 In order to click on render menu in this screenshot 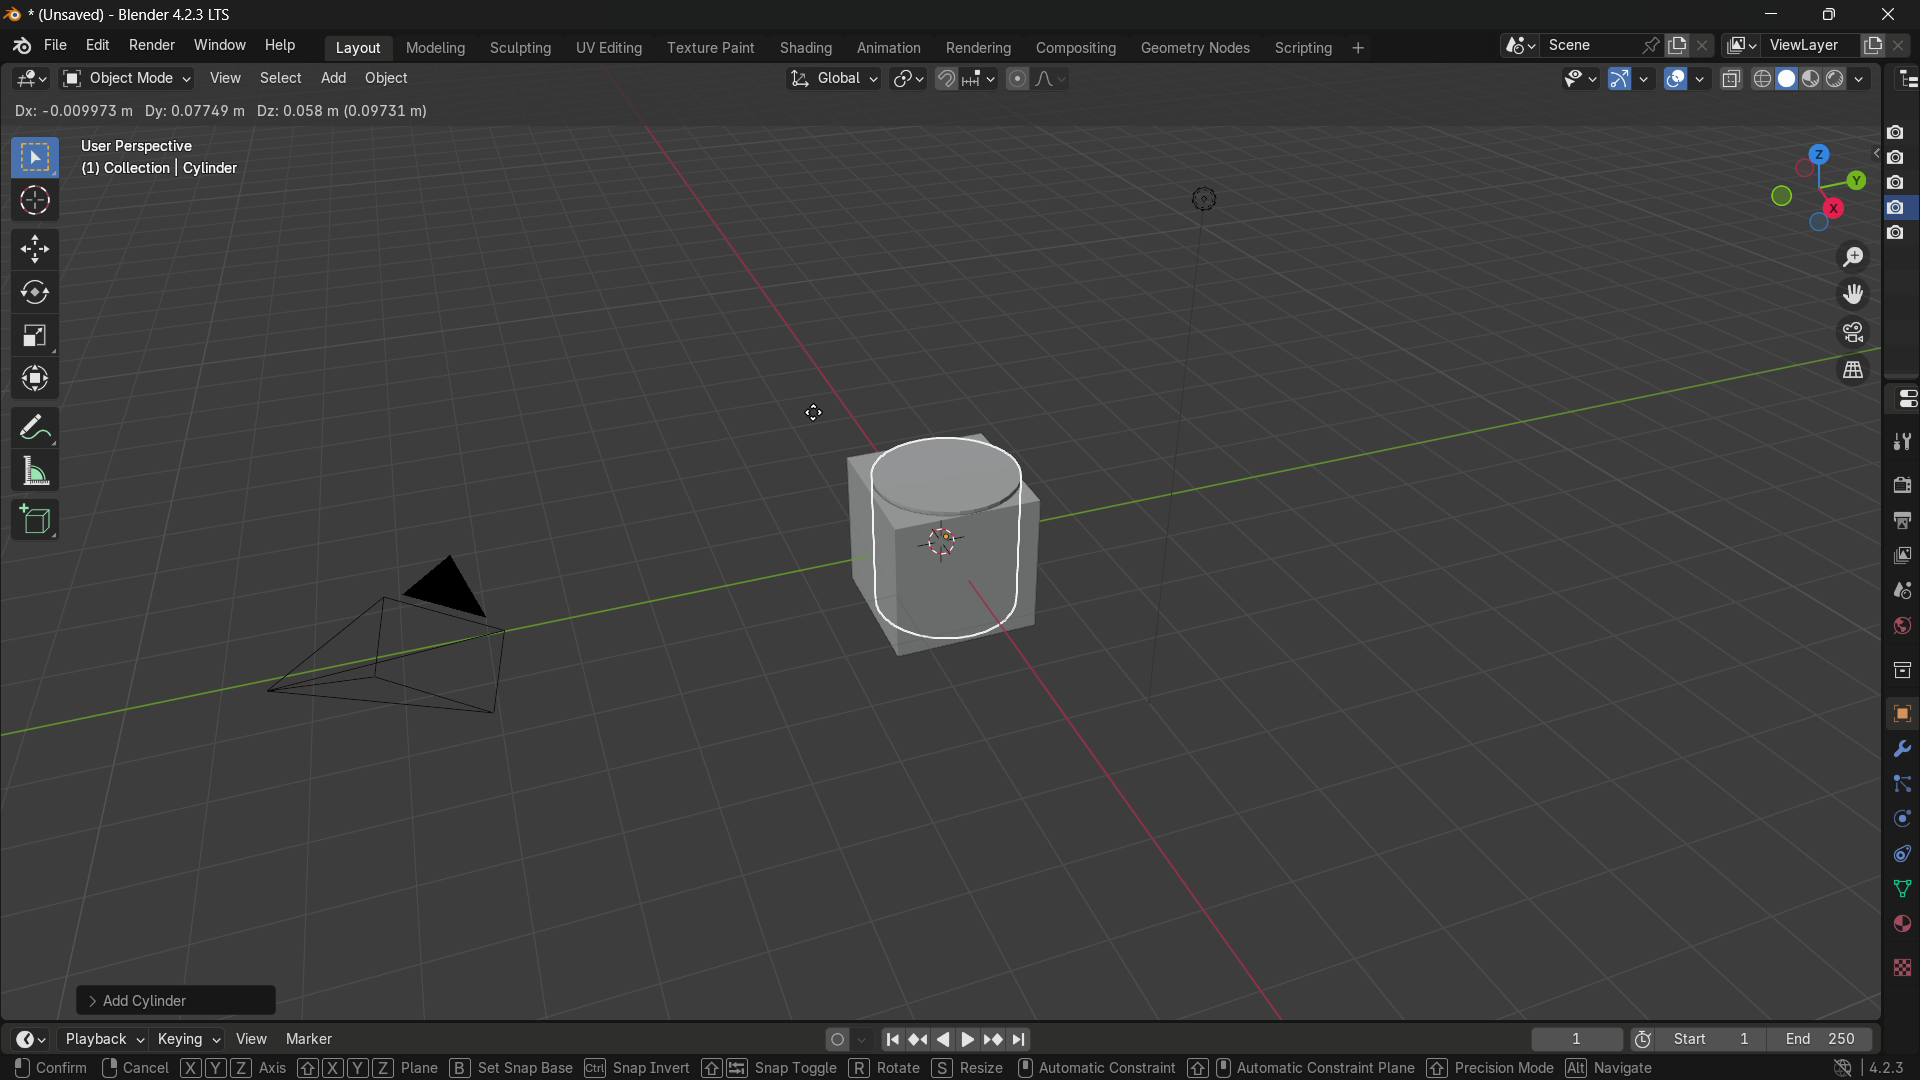, I will do `click(150, 47)`.